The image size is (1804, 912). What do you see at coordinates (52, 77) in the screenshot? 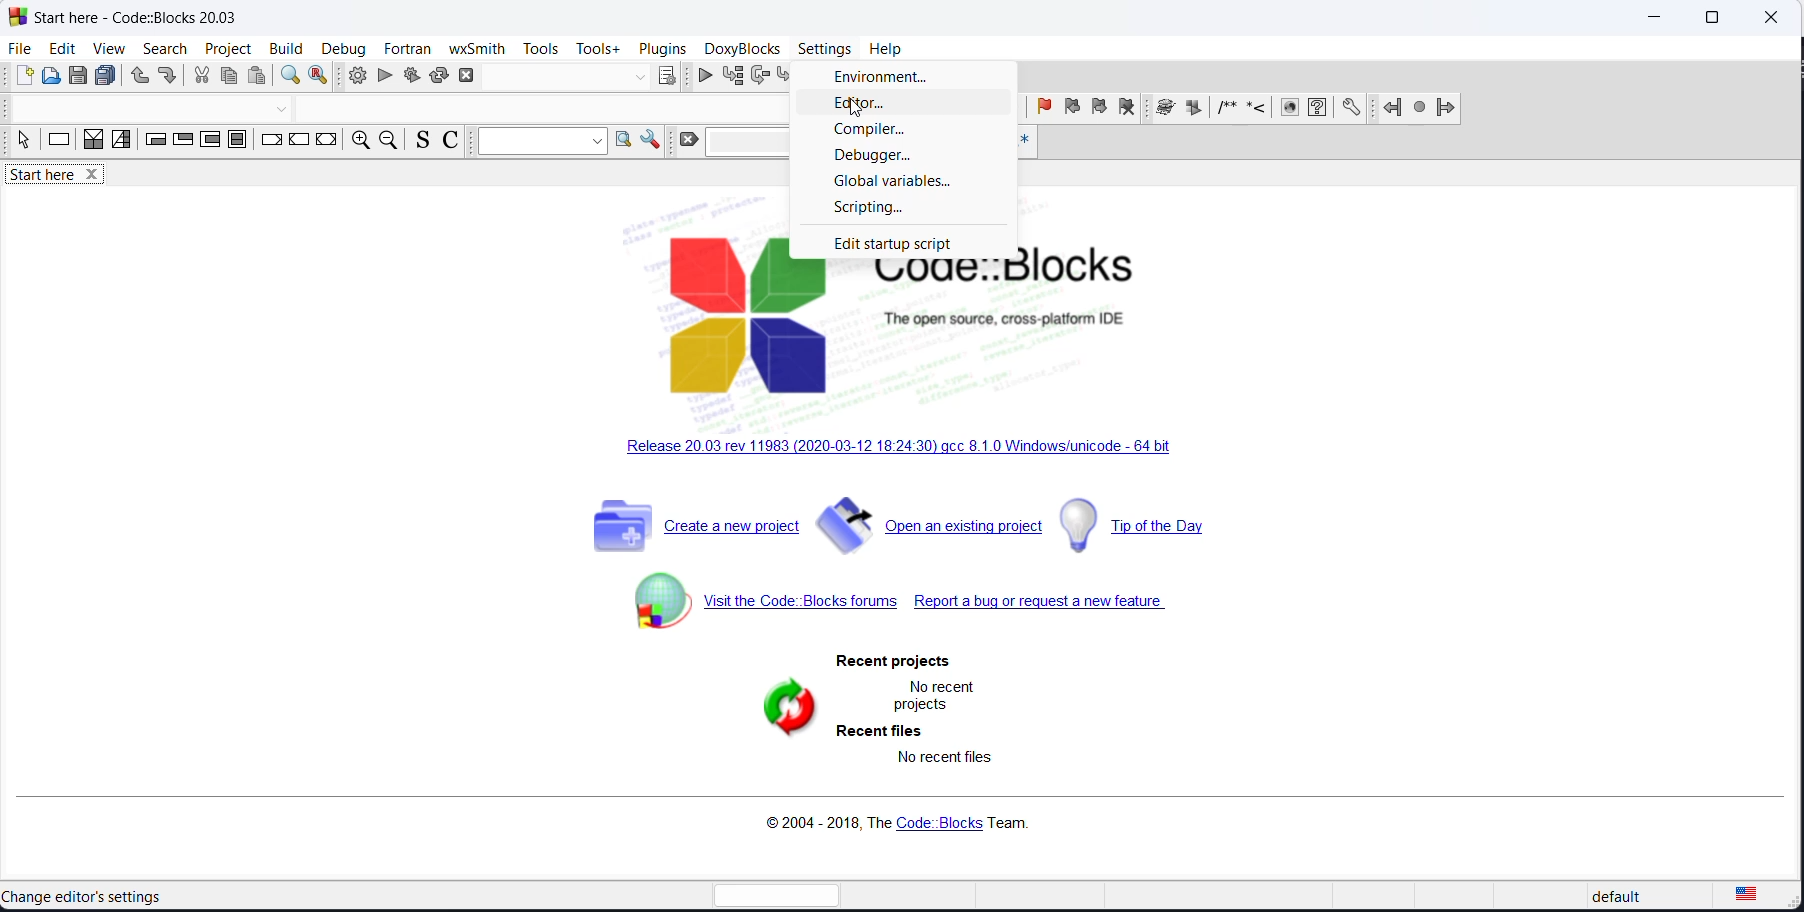
I see `open` at bounding box center [52, 77].